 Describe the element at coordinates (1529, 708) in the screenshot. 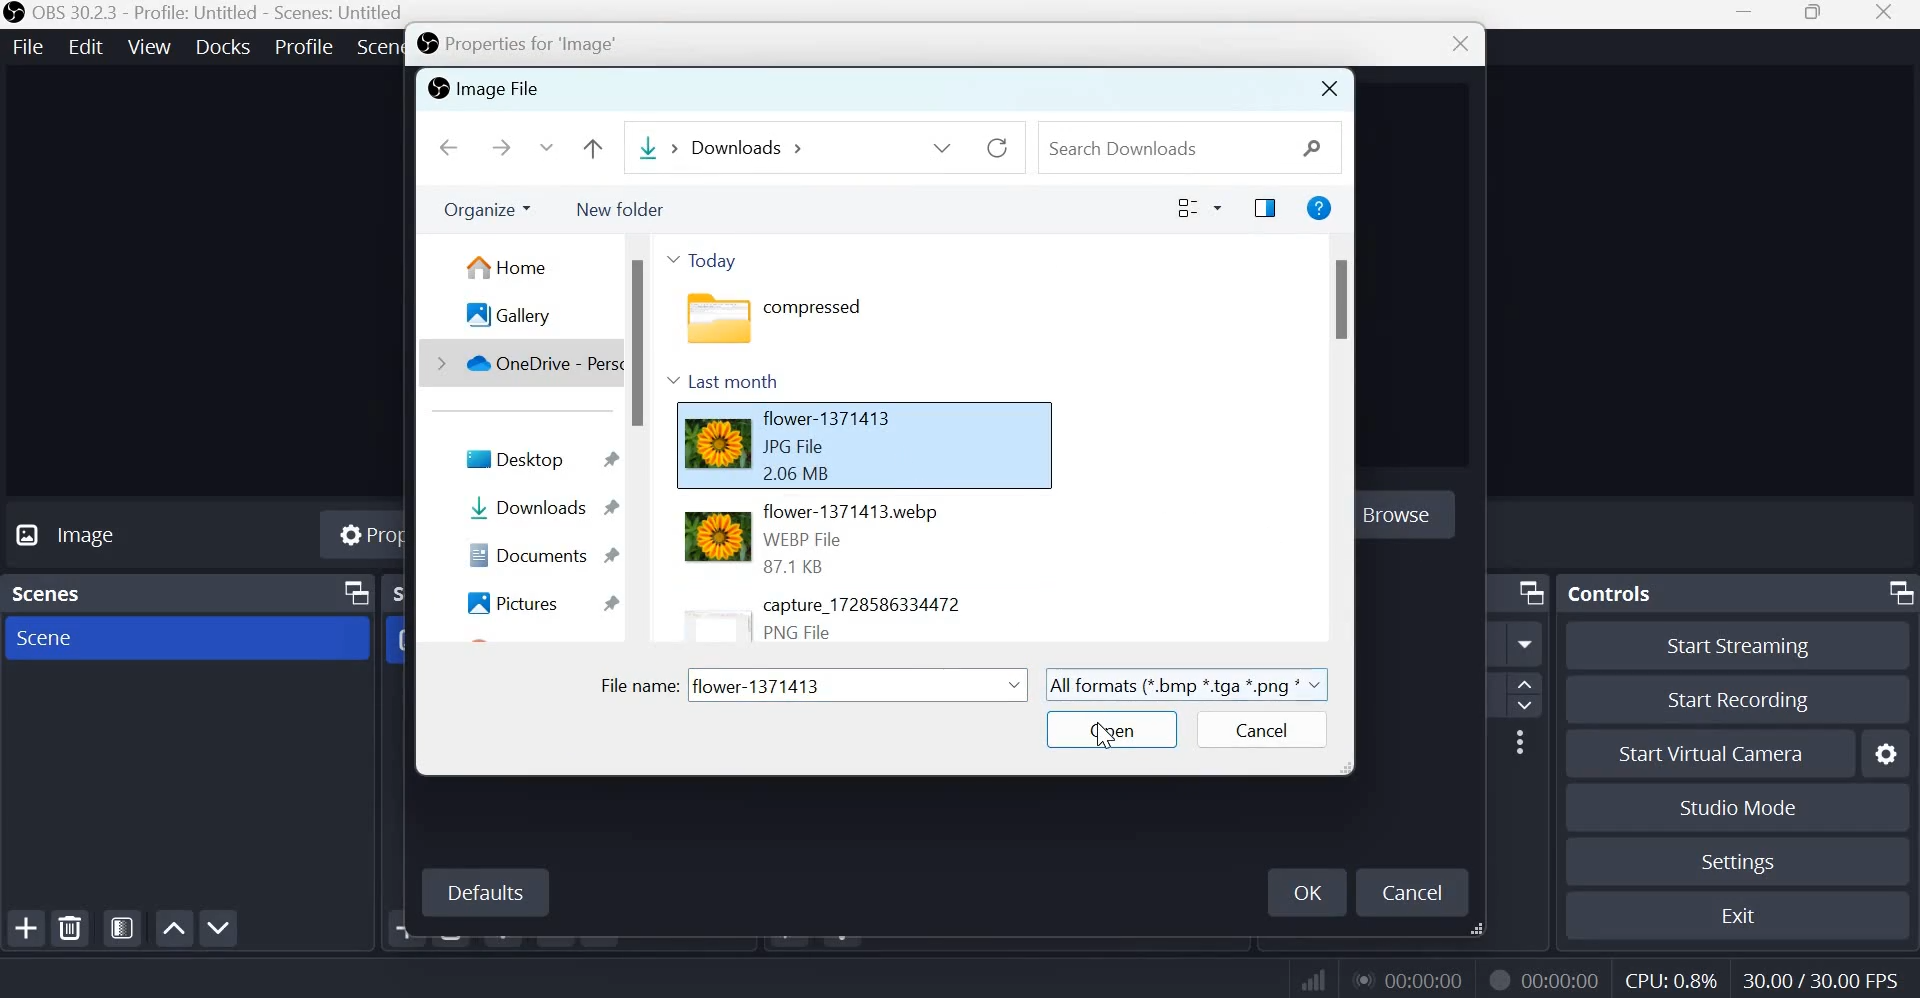

I see `Decrease` at that location.